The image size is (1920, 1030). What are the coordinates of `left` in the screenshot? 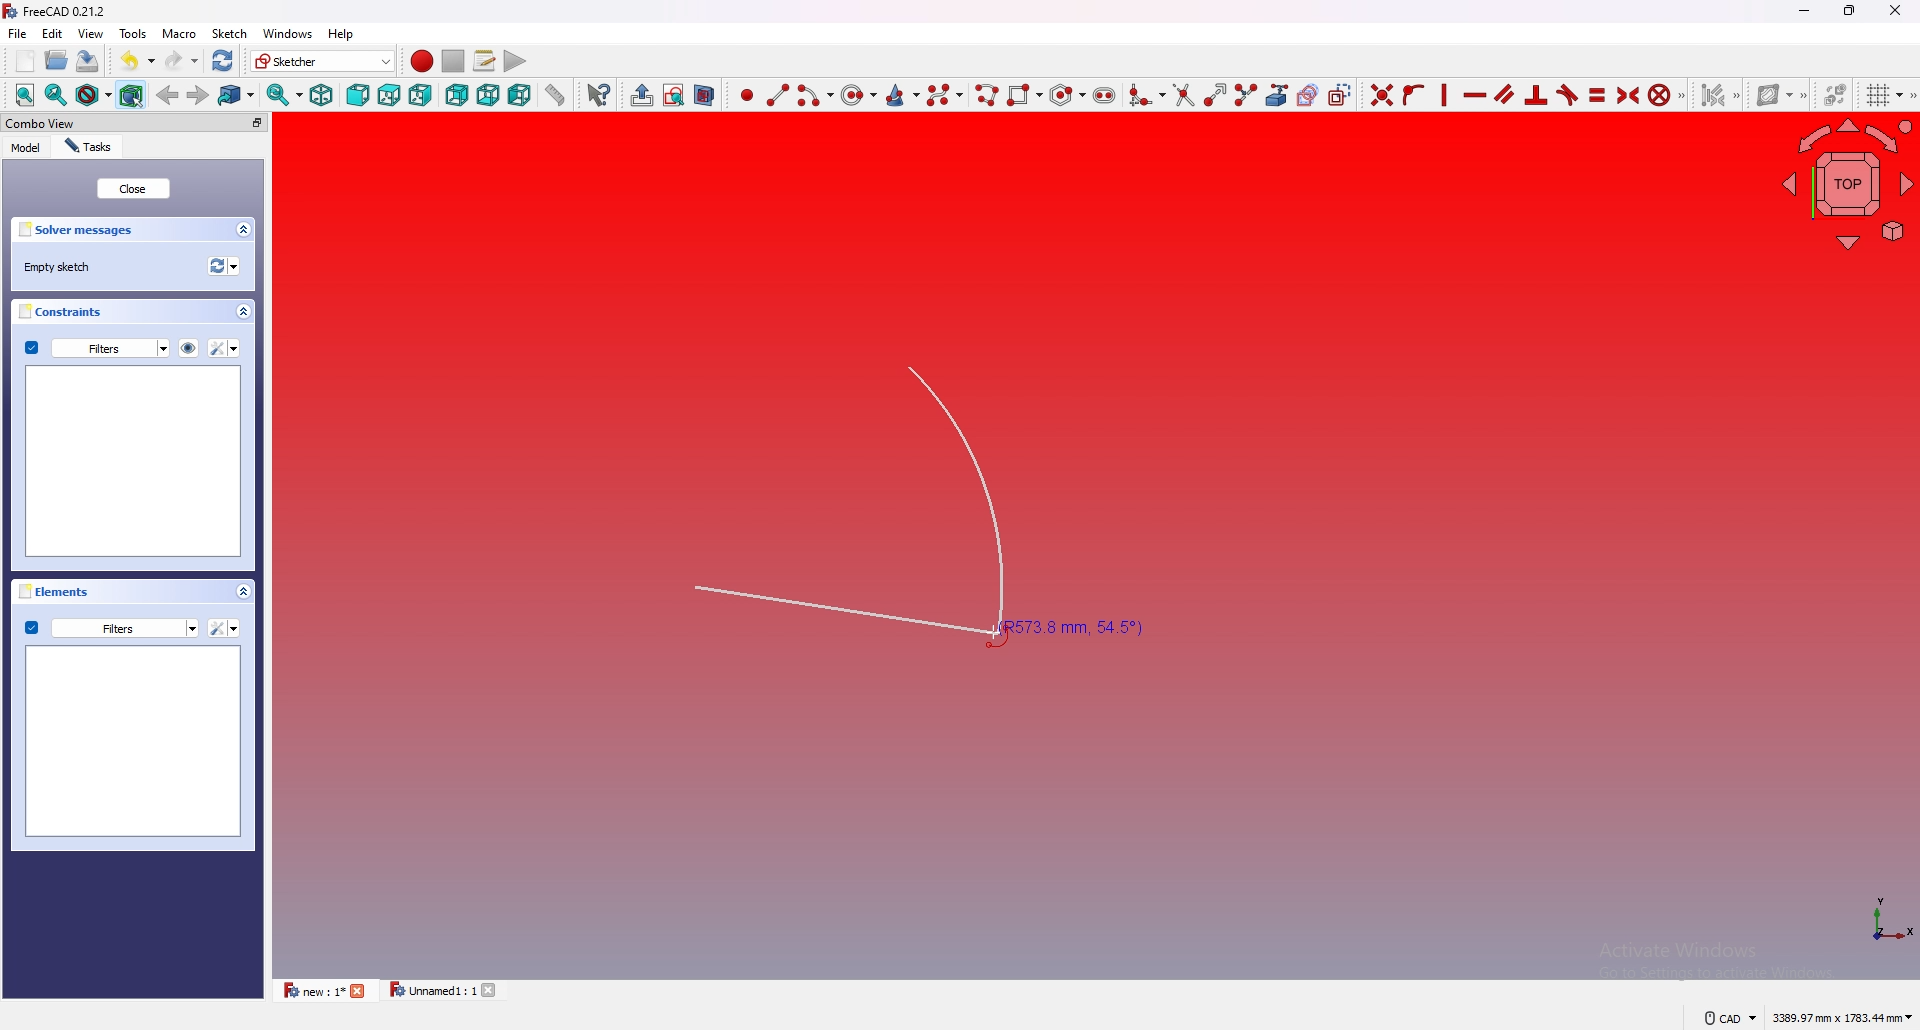 It's located at (522, 95).